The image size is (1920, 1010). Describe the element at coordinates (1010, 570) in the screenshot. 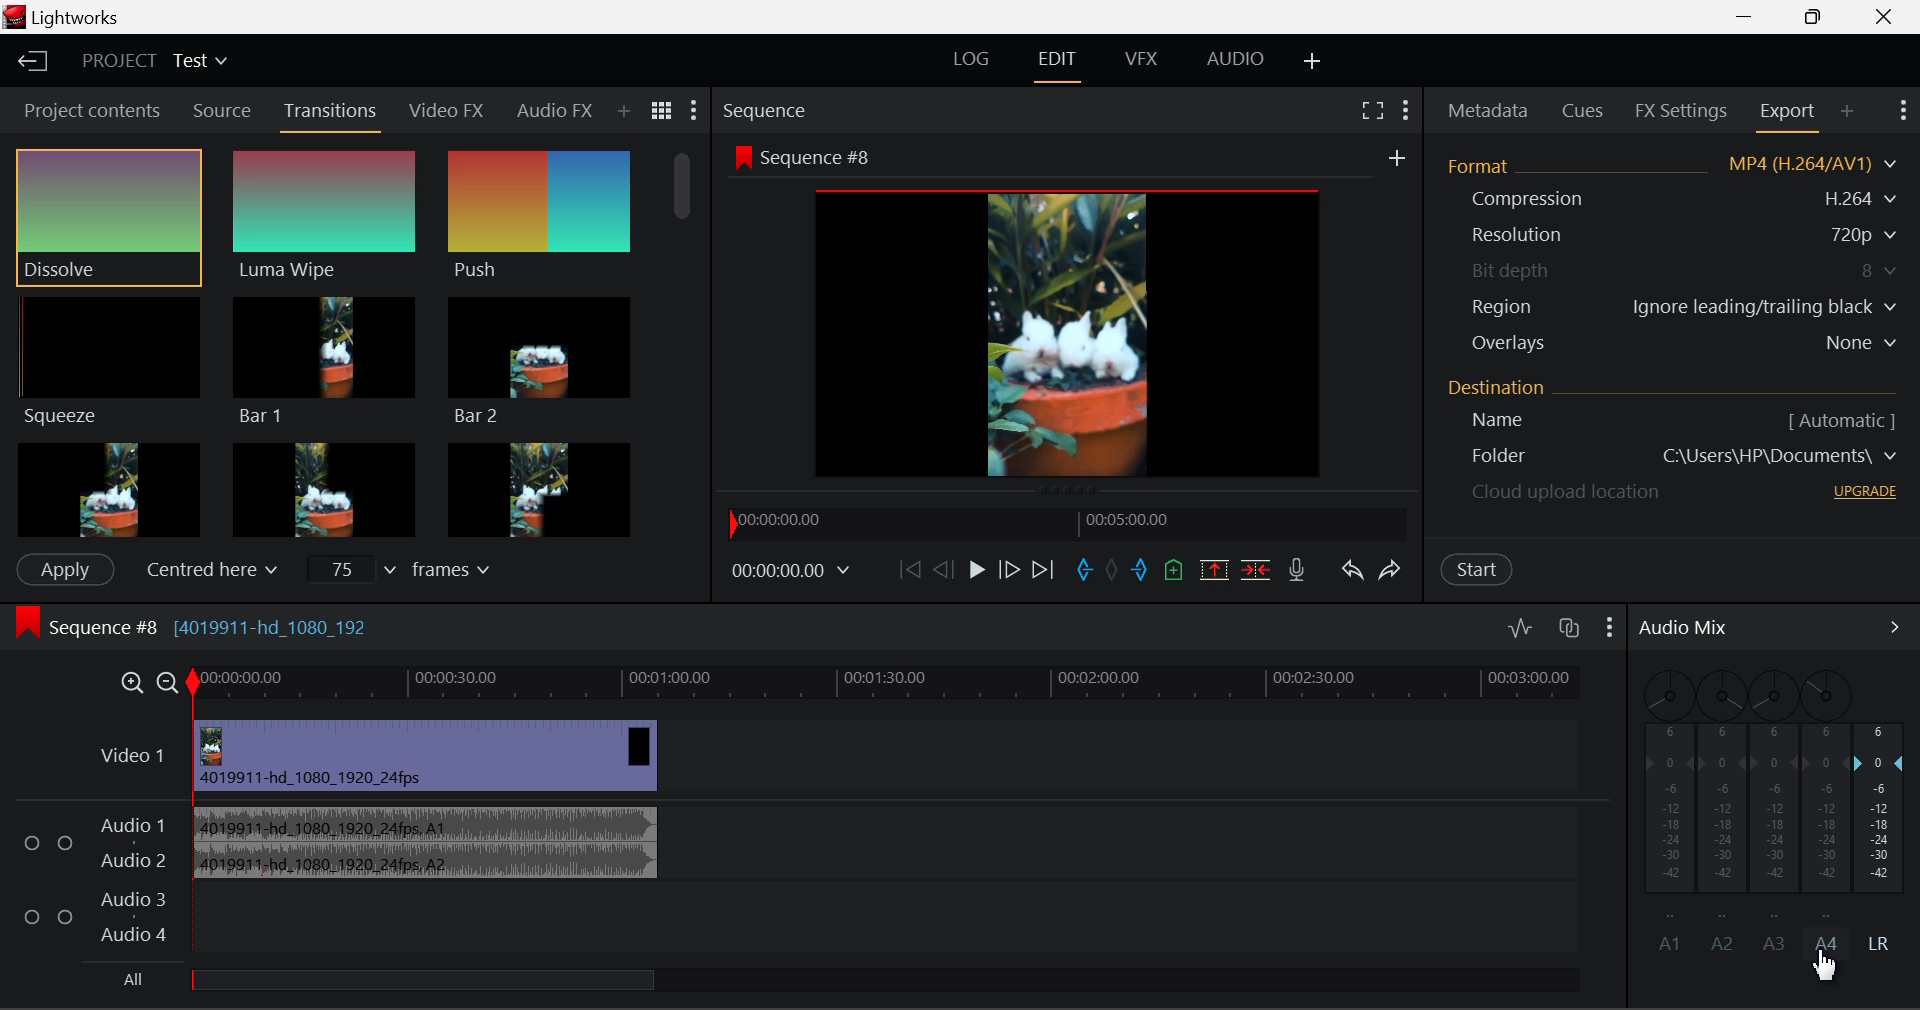

I see `Go Forward` at that location.